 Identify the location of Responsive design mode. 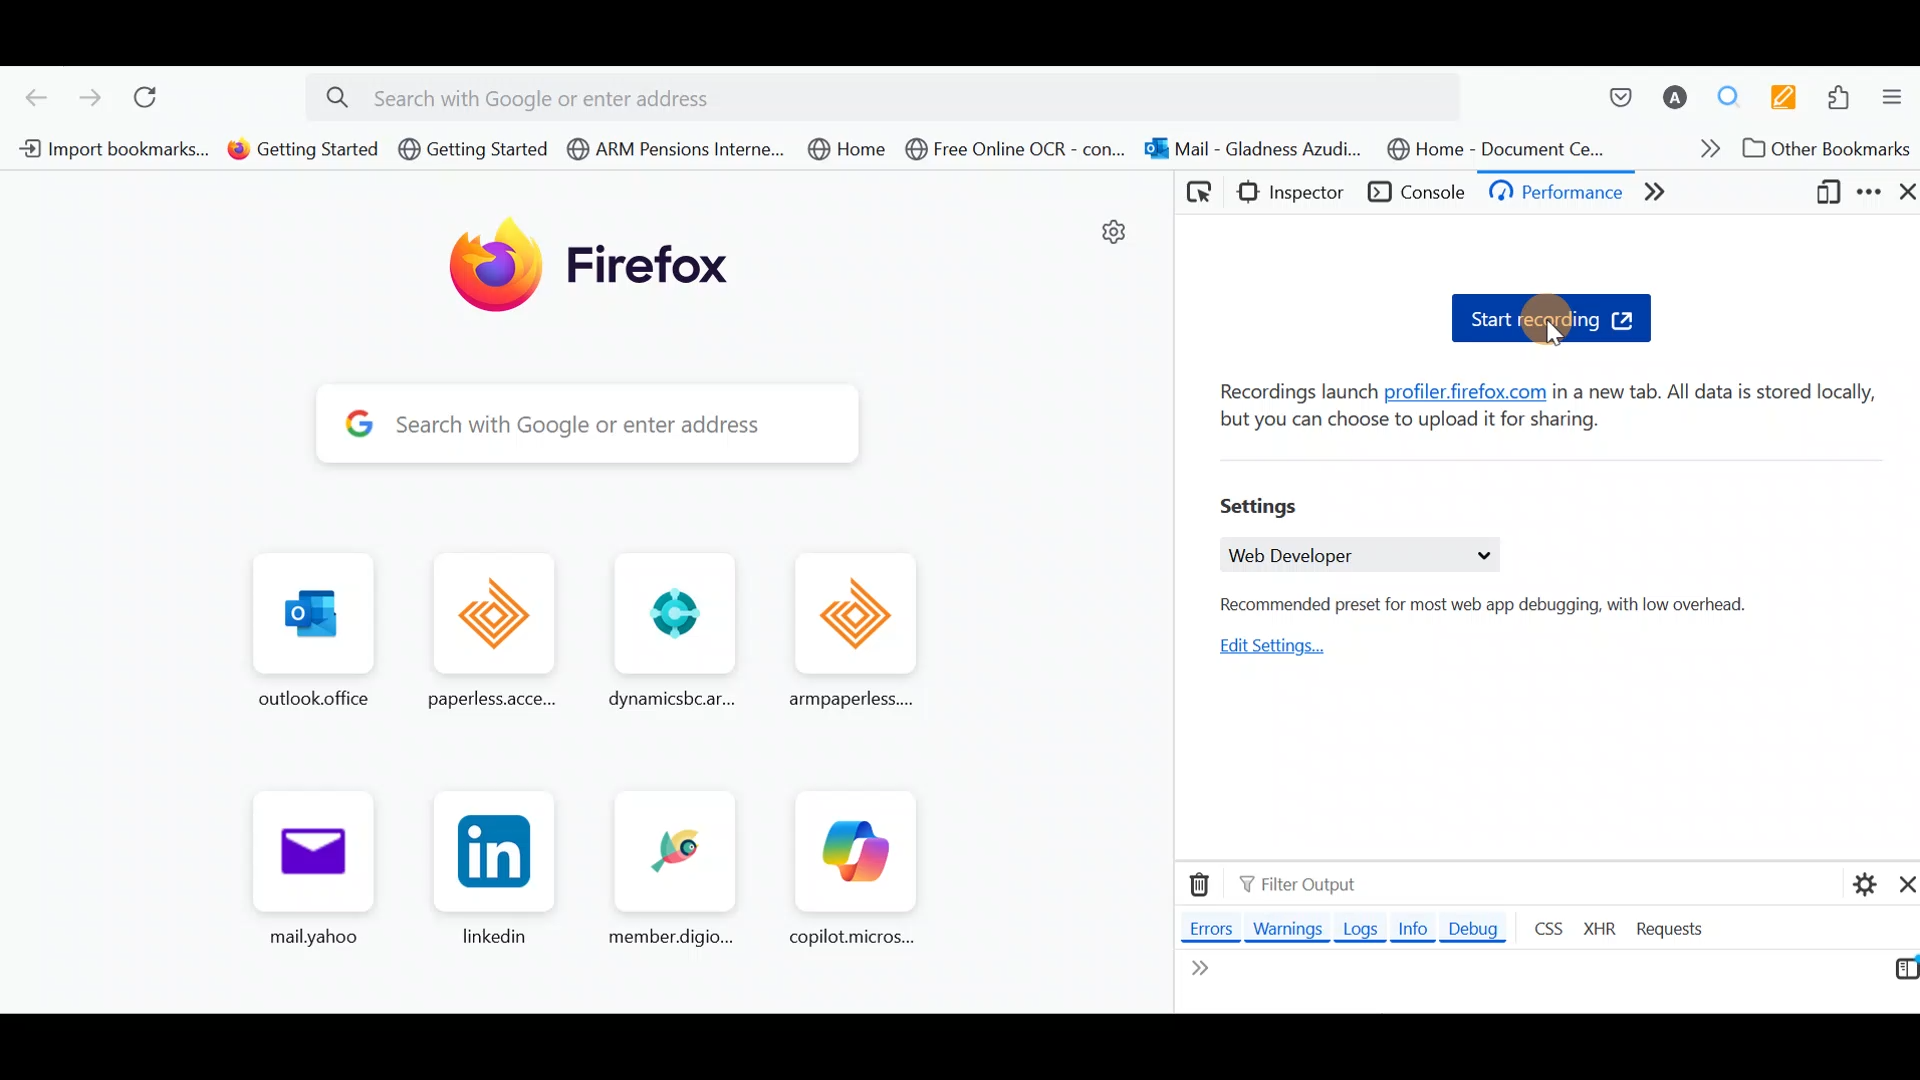
(1828, 196).